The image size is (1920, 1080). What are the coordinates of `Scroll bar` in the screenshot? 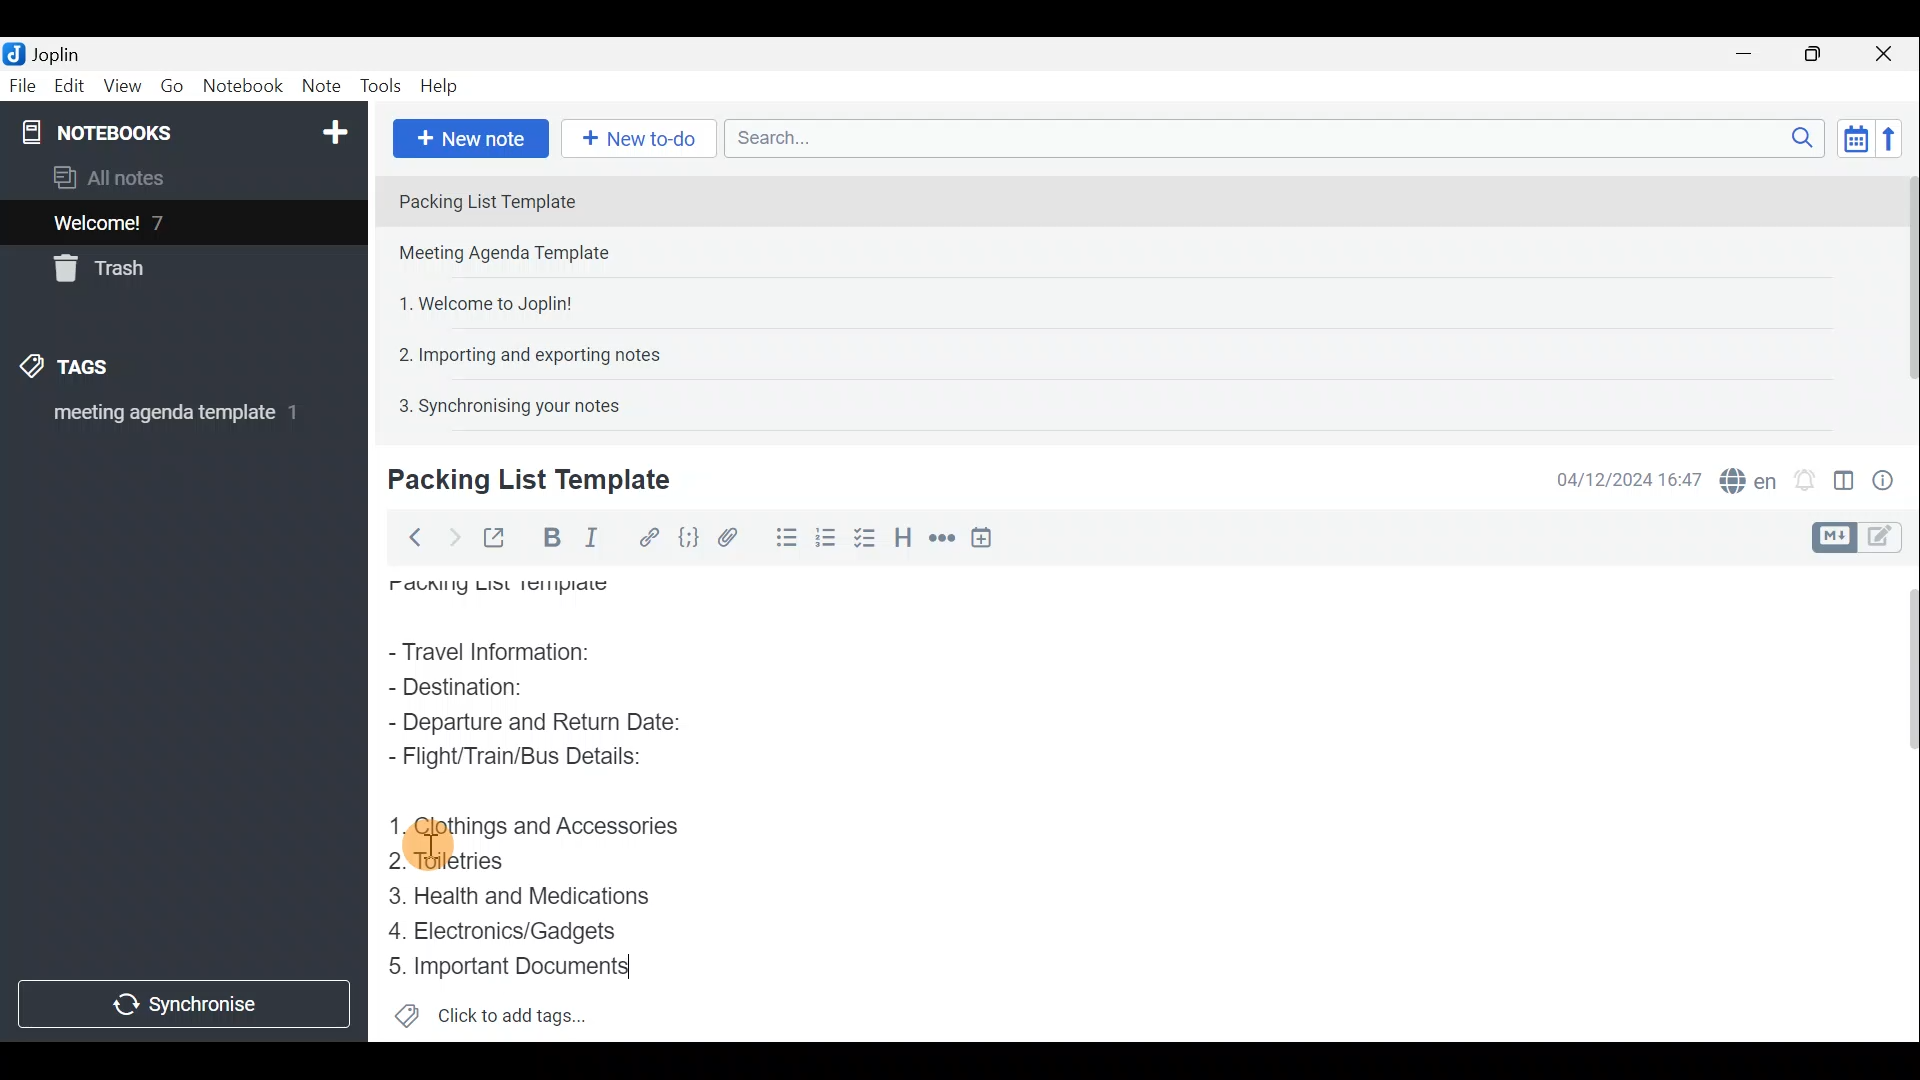 It's located at (1902, 801).